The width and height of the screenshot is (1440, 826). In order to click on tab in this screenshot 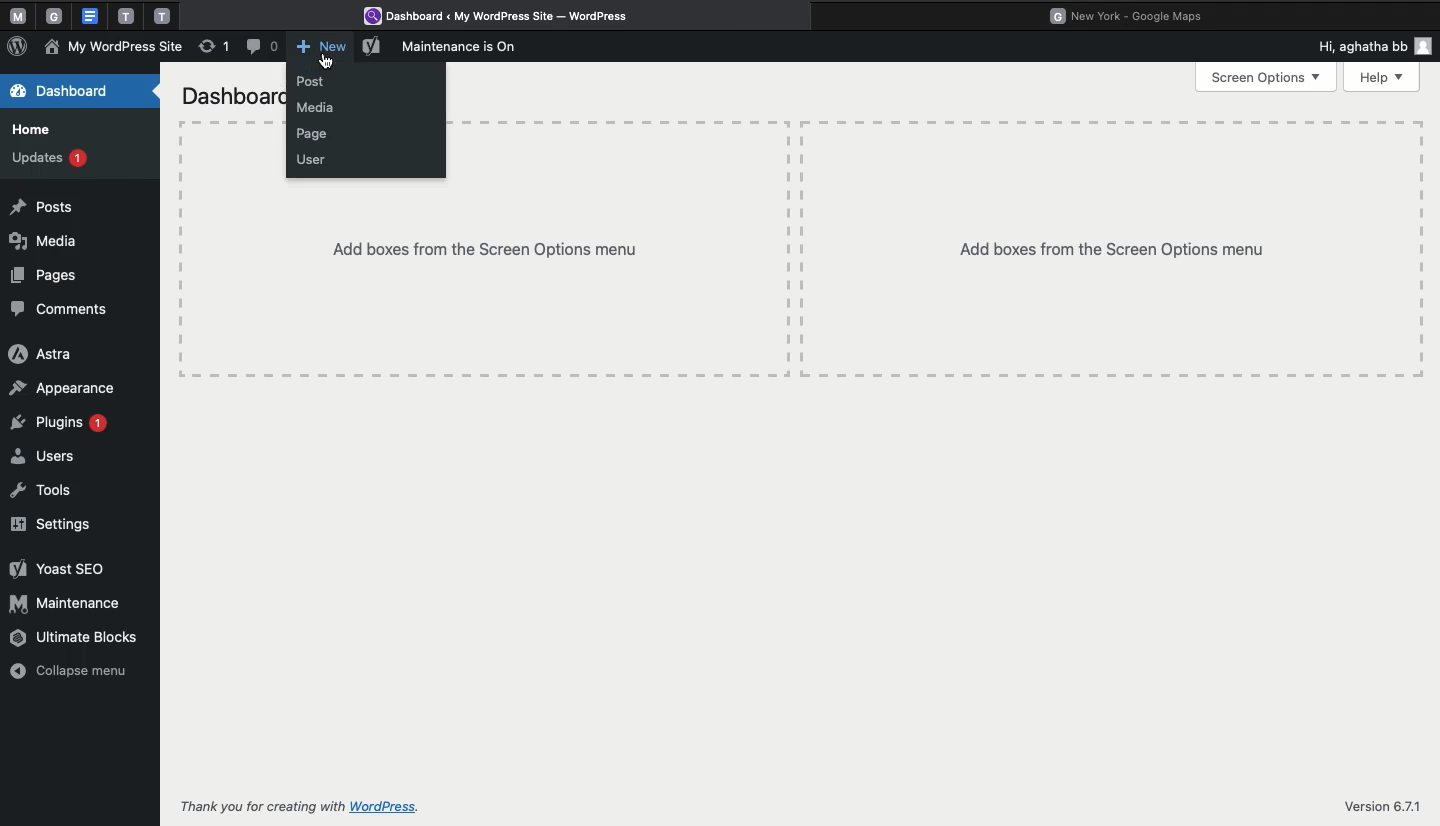, I will do `click(57, 16)`.